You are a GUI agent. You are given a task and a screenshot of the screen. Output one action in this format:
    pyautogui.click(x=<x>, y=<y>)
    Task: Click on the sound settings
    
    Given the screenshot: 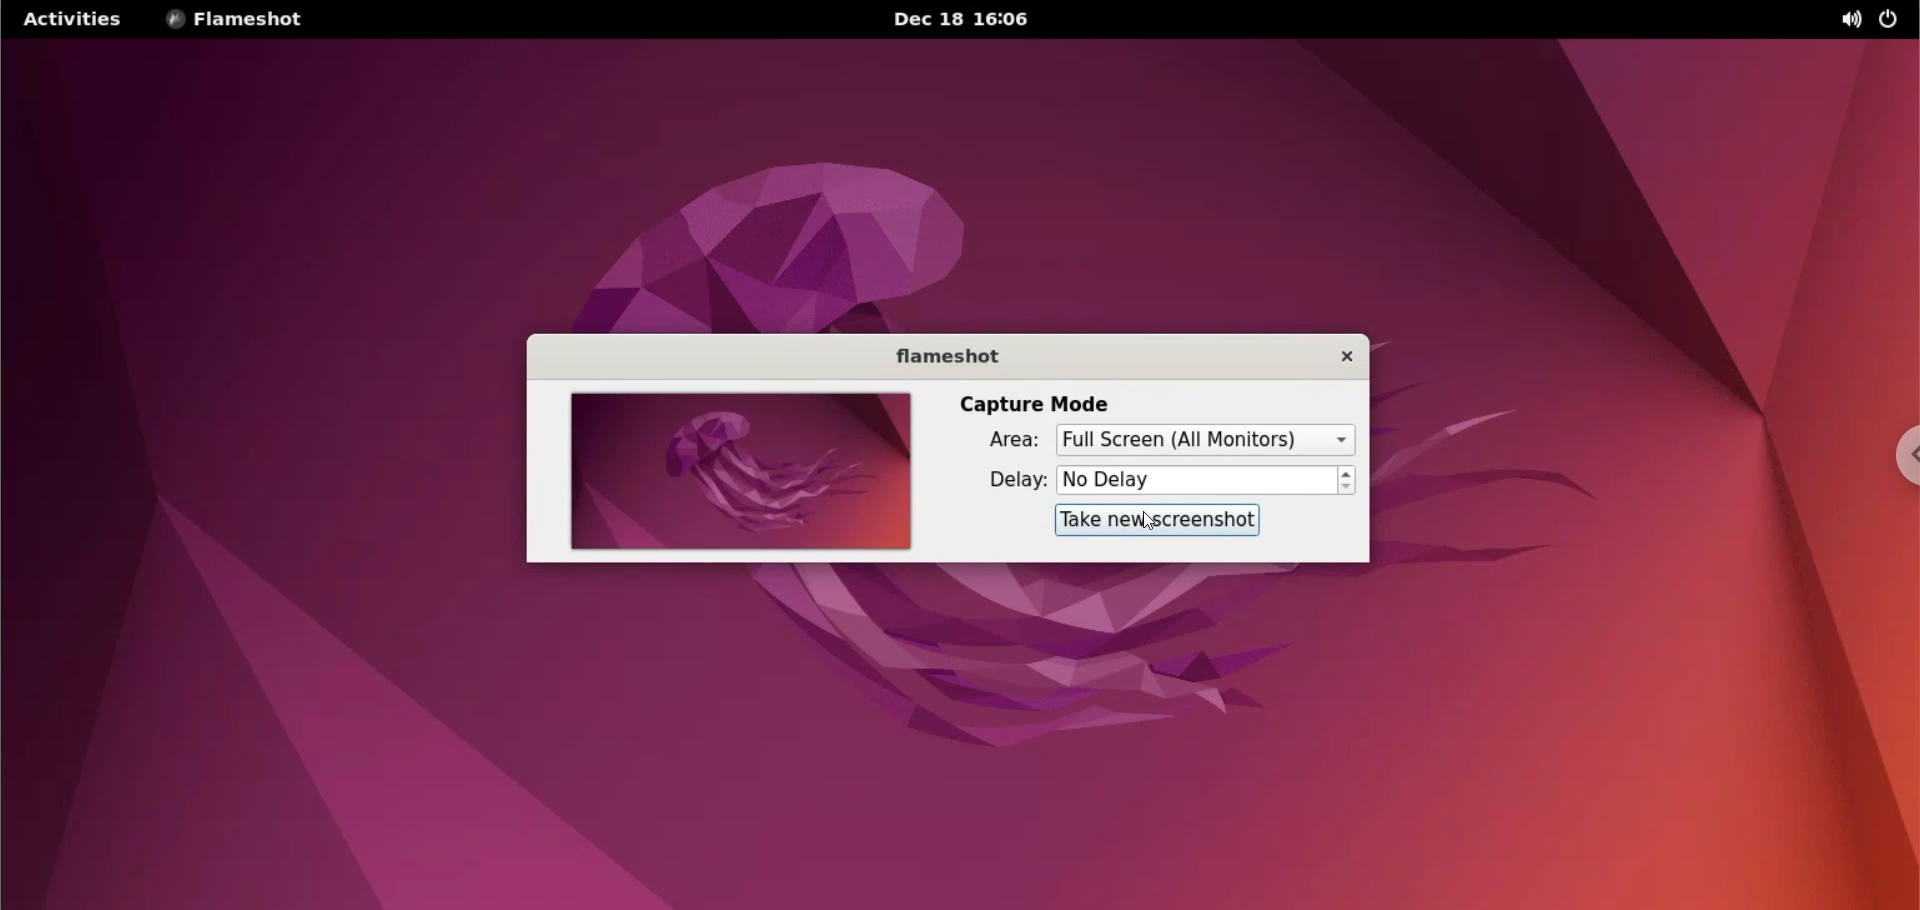 What is the action you would take?
    pyautogui.click(x=1843, y=20)
    